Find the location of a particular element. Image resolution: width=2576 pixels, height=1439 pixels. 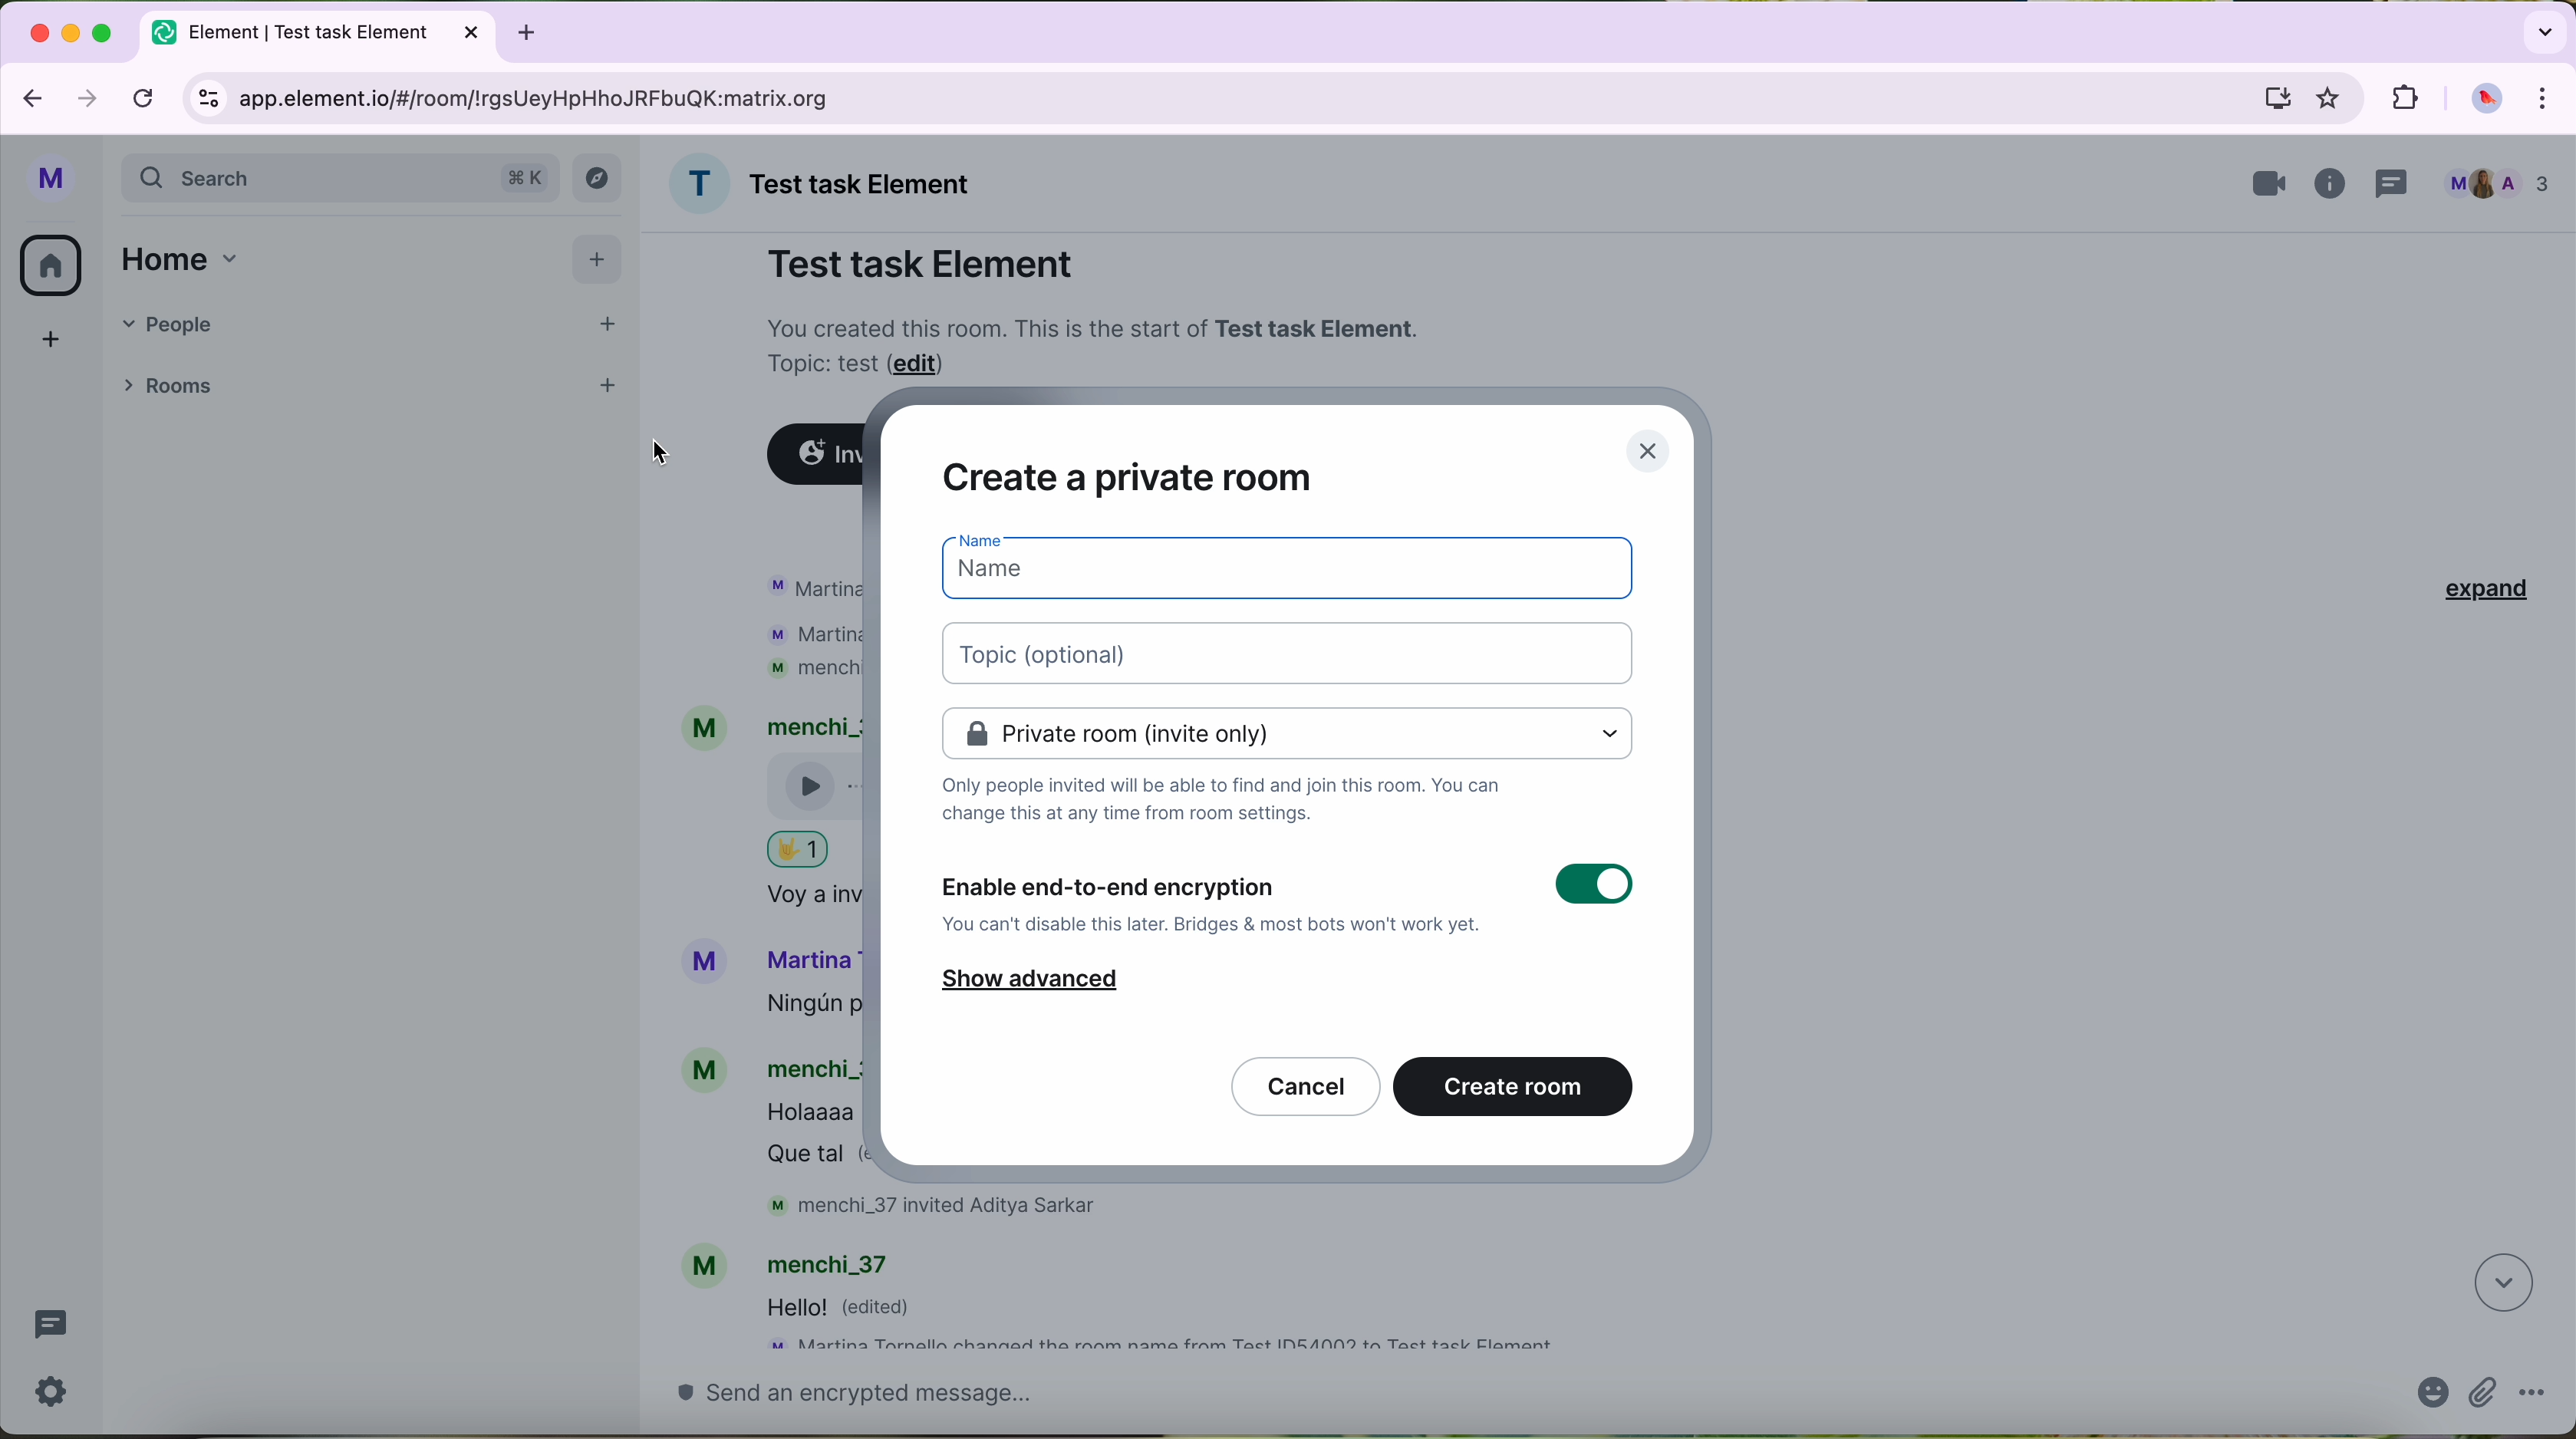

name is located at coordinates (829, 183).